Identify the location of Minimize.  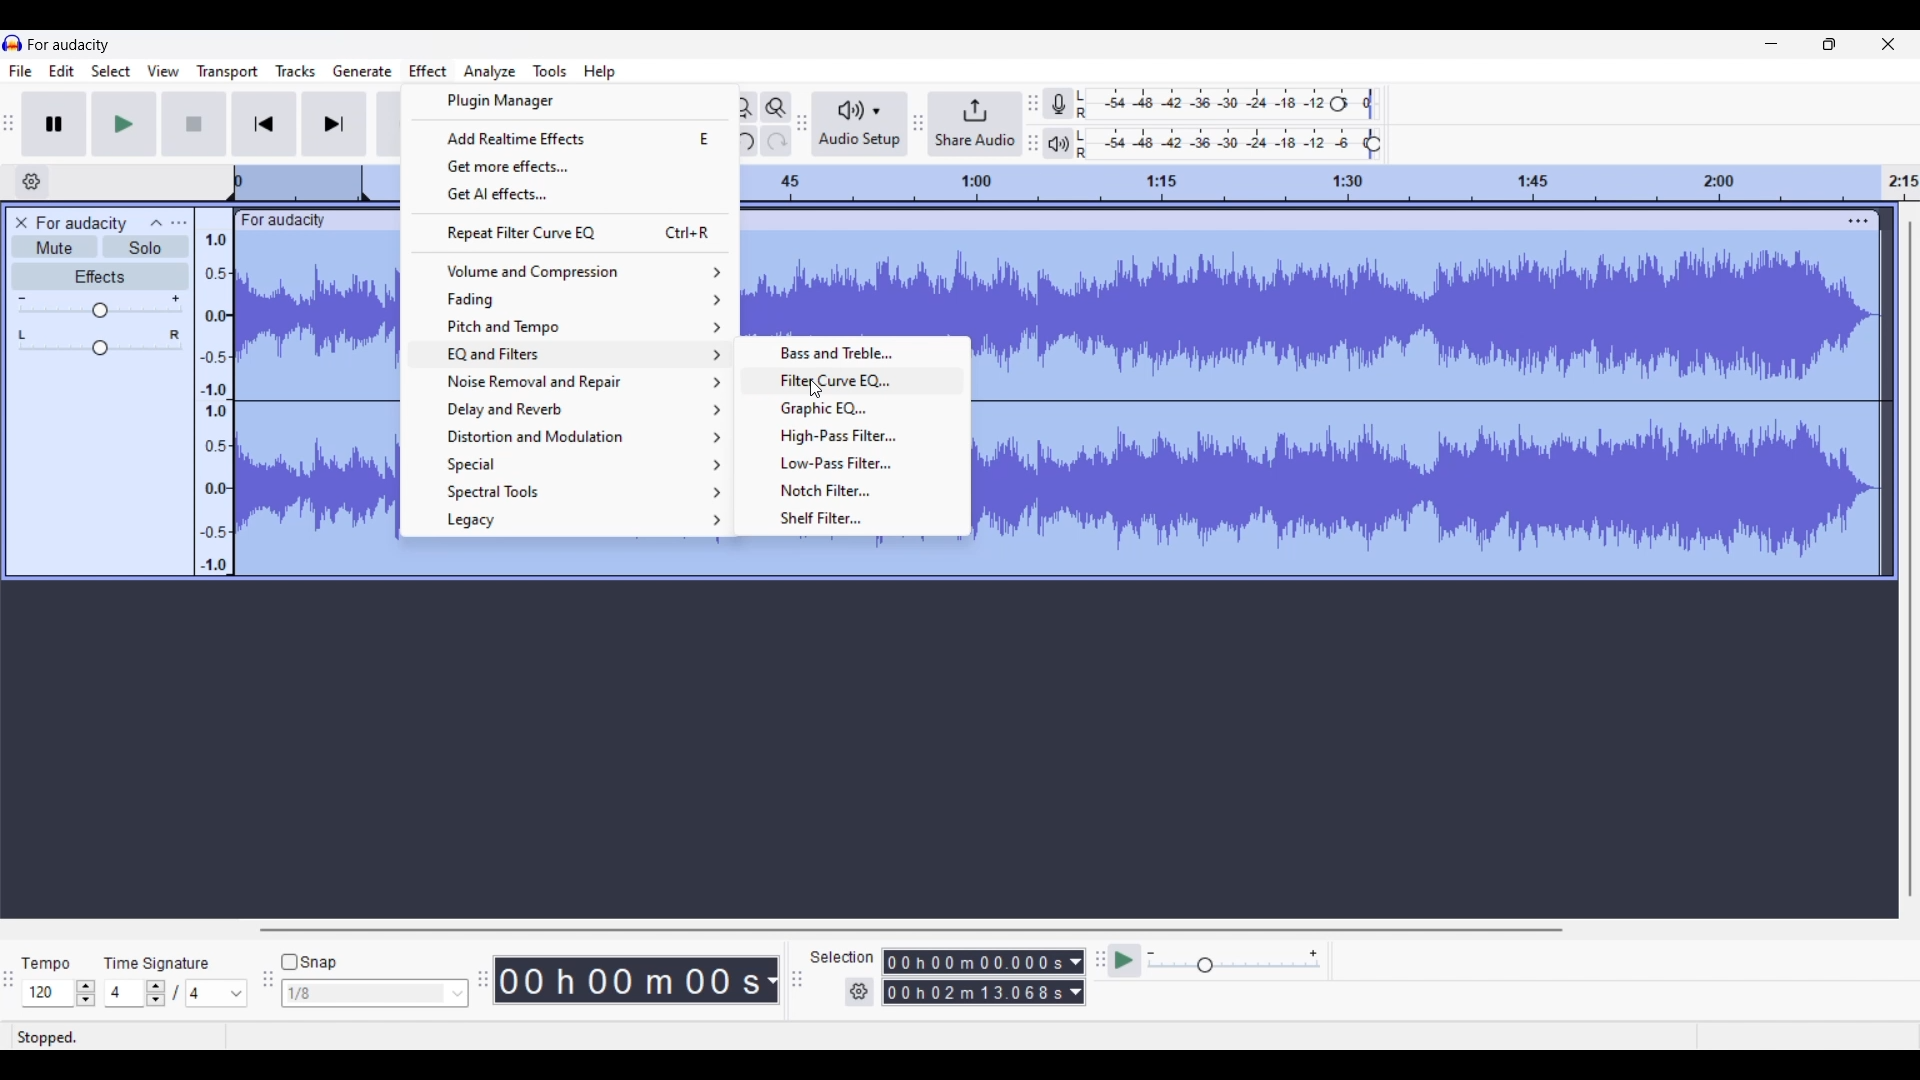
(1770, 43).